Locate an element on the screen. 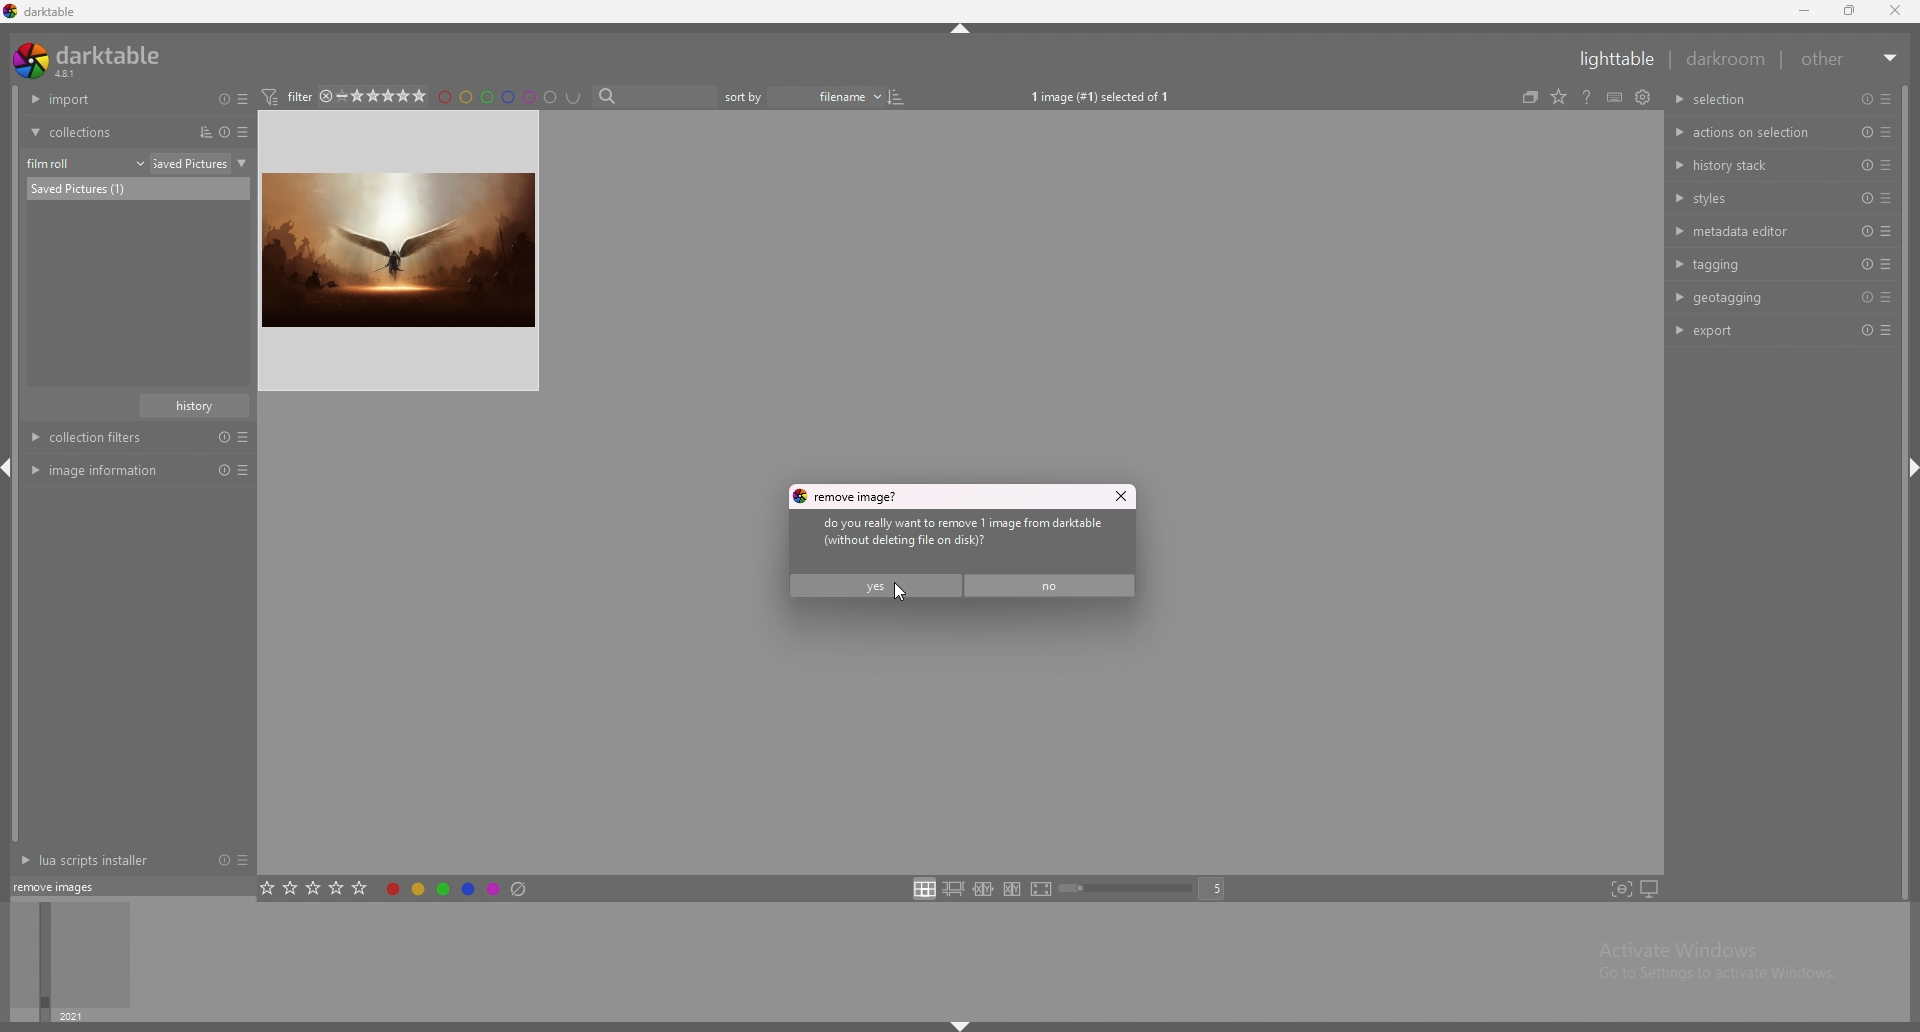 The width and height of the screenshot is (1920, 1032). presets is located at coordinates (1887, 332).